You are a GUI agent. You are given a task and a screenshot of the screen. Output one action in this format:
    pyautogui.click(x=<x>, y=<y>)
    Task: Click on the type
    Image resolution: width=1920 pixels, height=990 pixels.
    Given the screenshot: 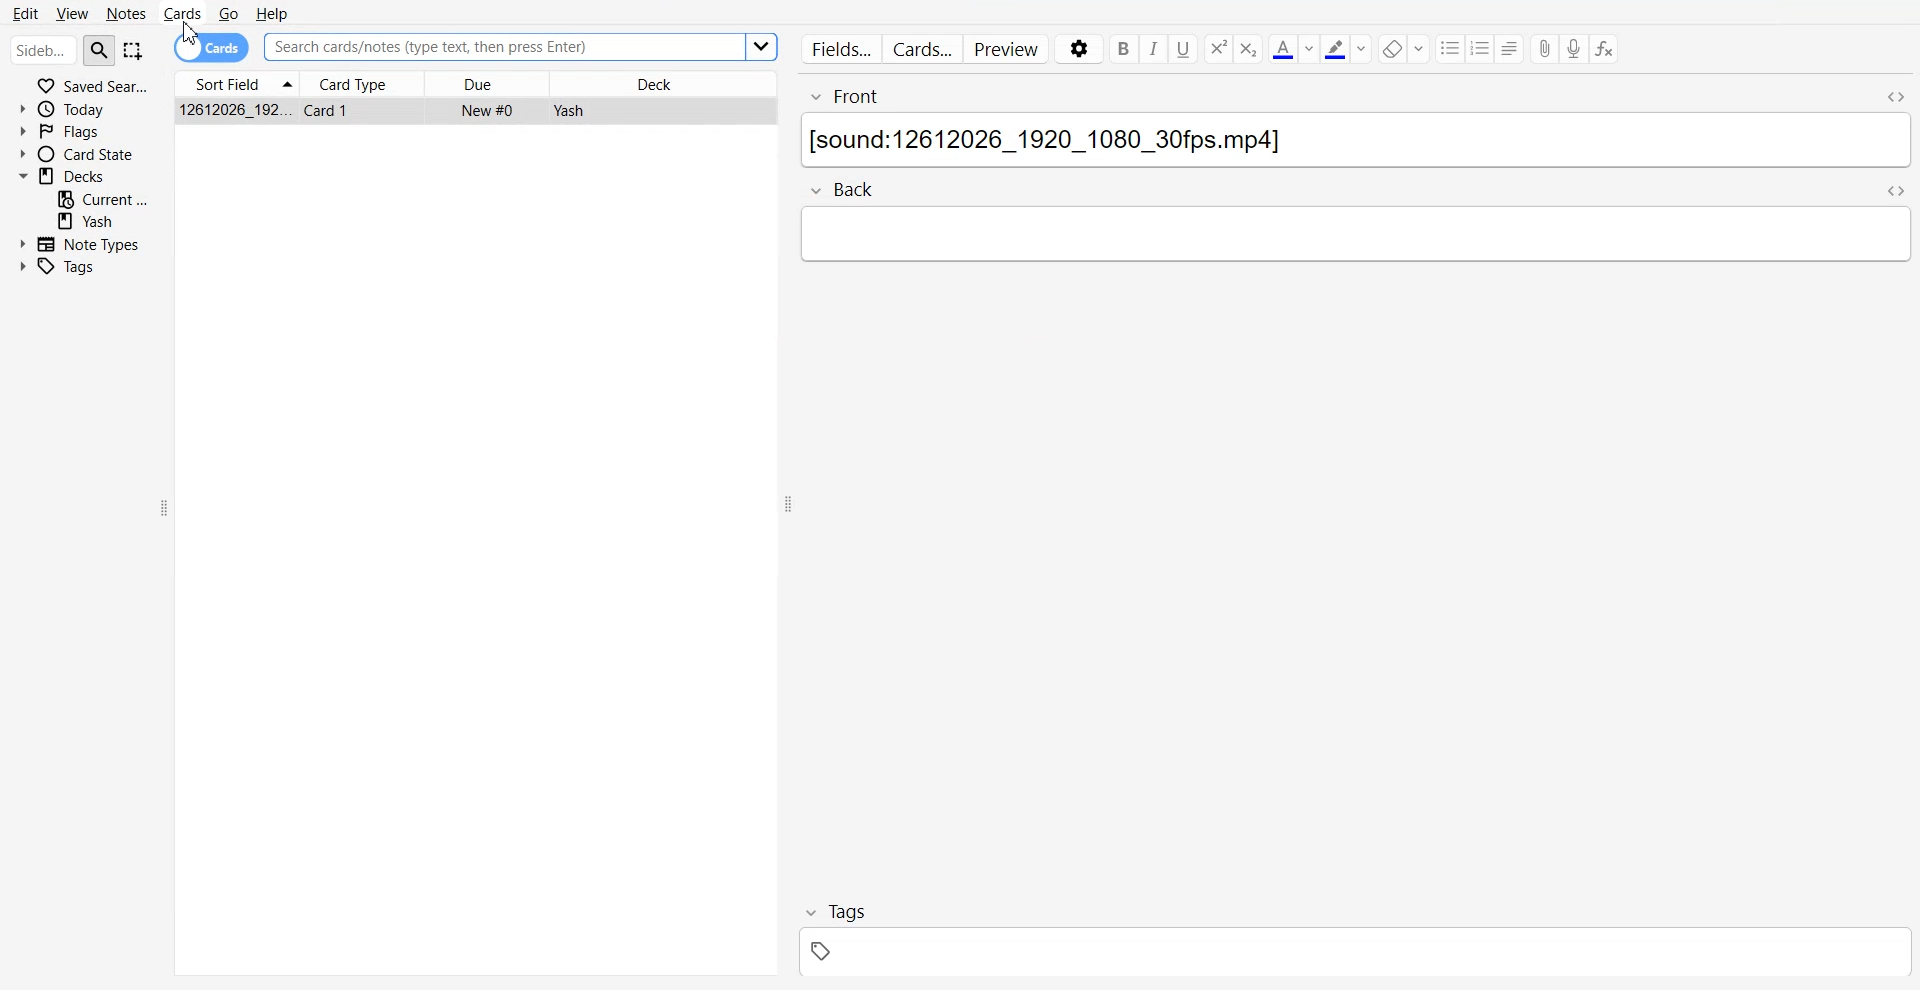 What is the action you would take?
    pyautogui.click(x=1356, y=236)
    